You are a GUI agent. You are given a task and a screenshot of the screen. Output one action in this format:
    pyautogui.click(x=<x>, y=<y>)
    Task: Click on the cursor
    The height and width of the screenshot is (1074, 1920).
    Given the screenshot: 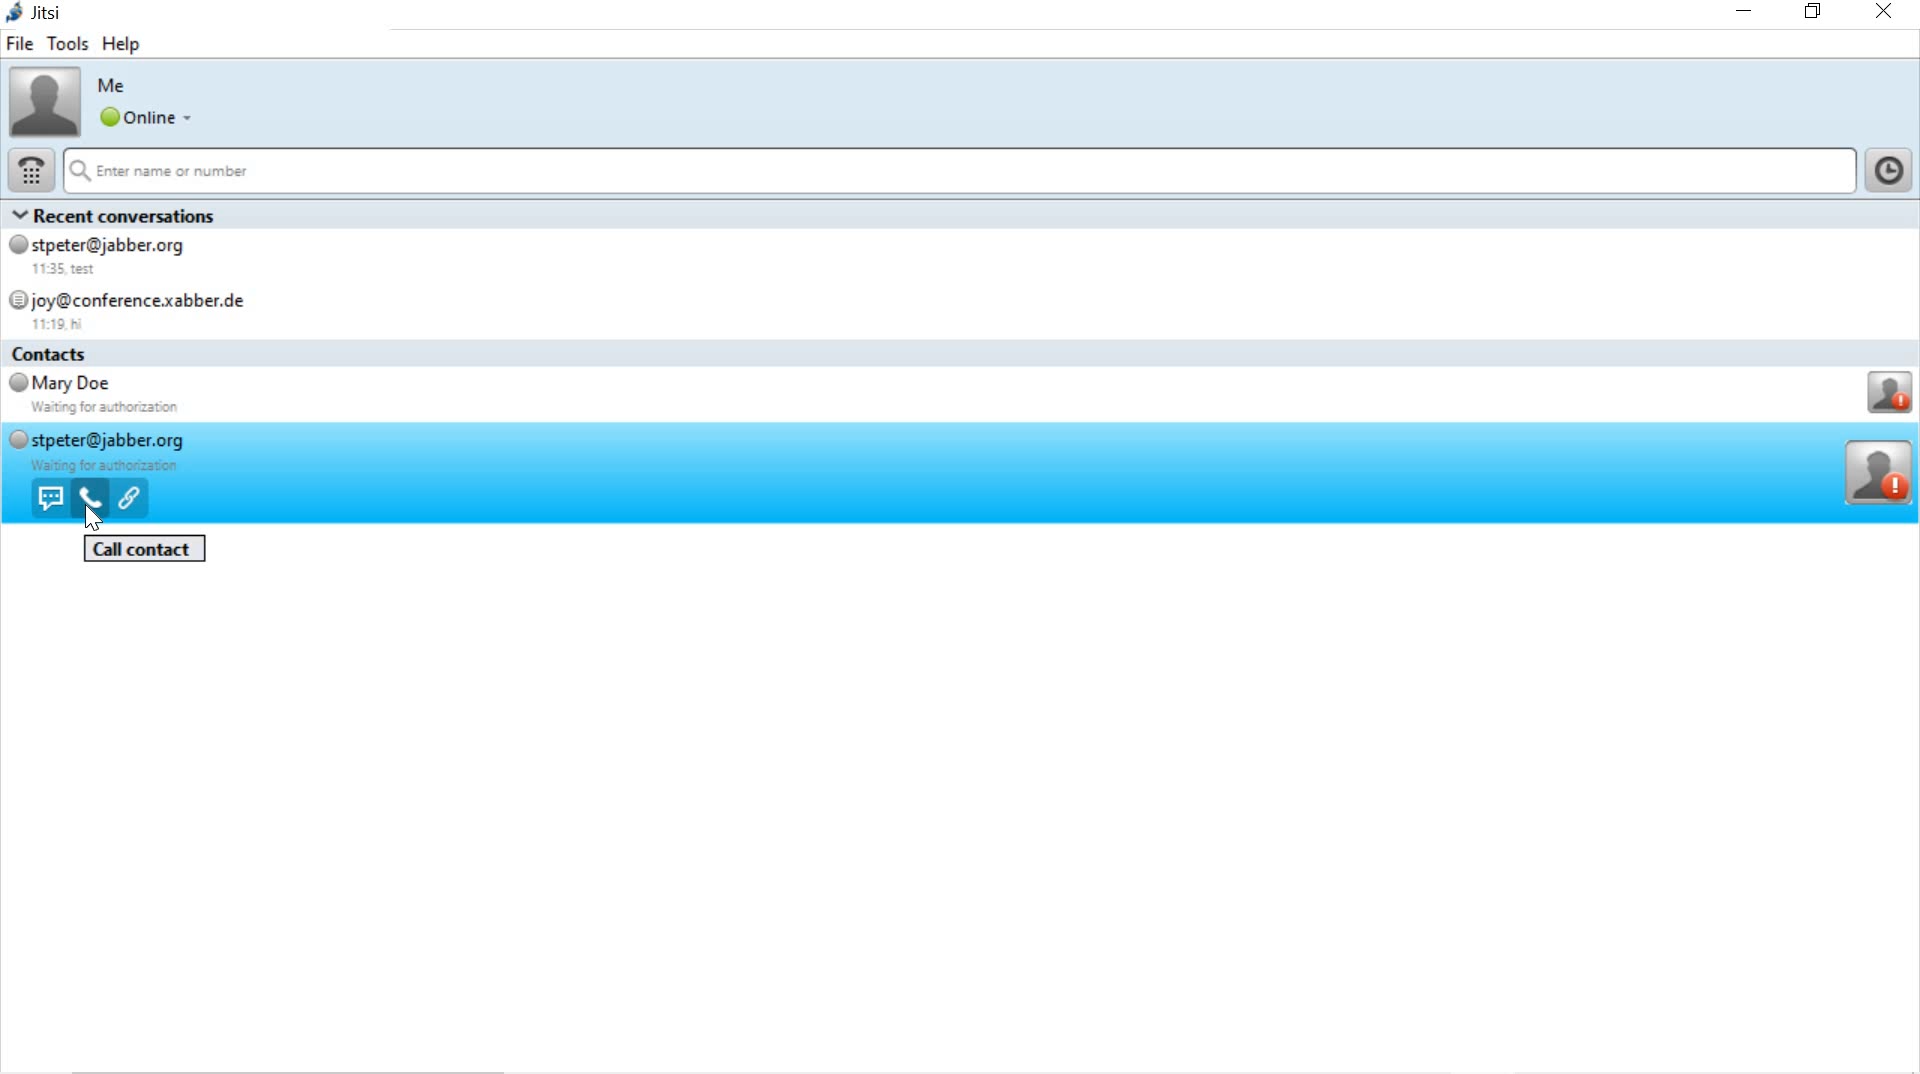 What is the action you would take?
    pyautogui.click(x=93, y=518)
    